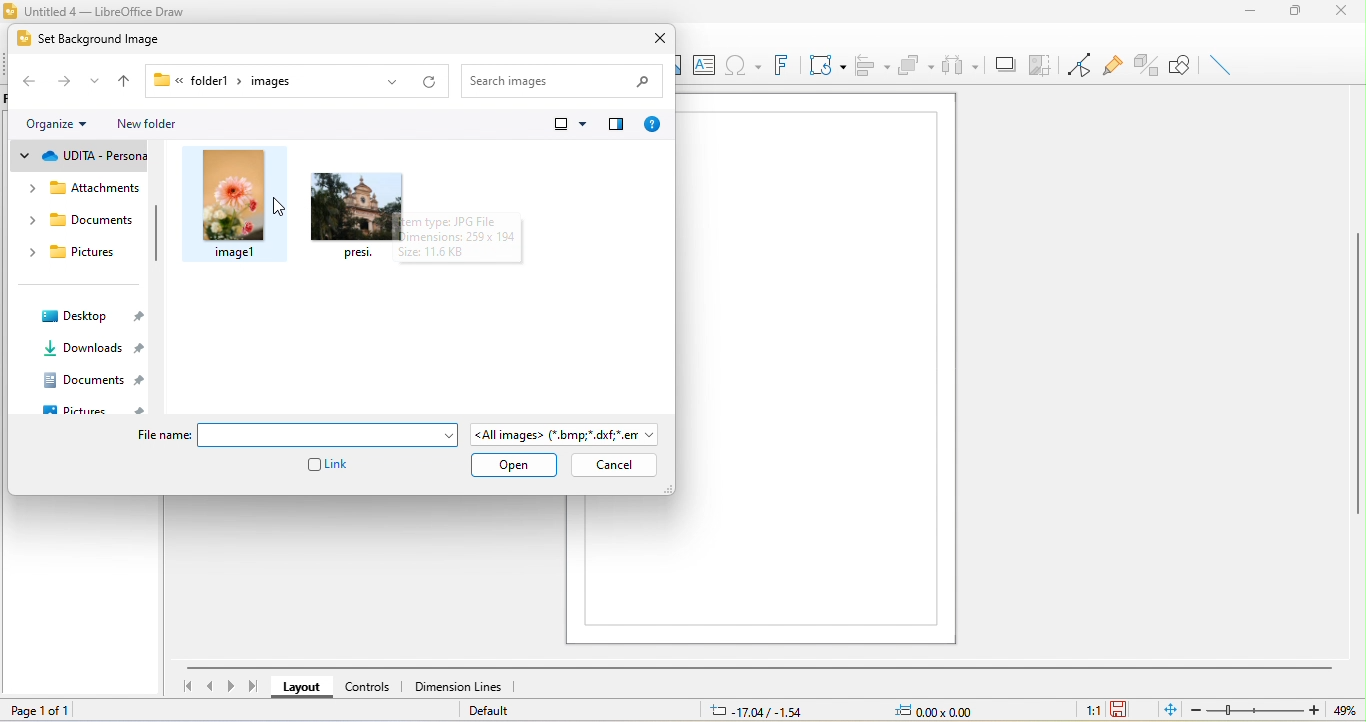 This screenshot has height=722, width=1366. I want to click on  image1 , so click(232, 204).